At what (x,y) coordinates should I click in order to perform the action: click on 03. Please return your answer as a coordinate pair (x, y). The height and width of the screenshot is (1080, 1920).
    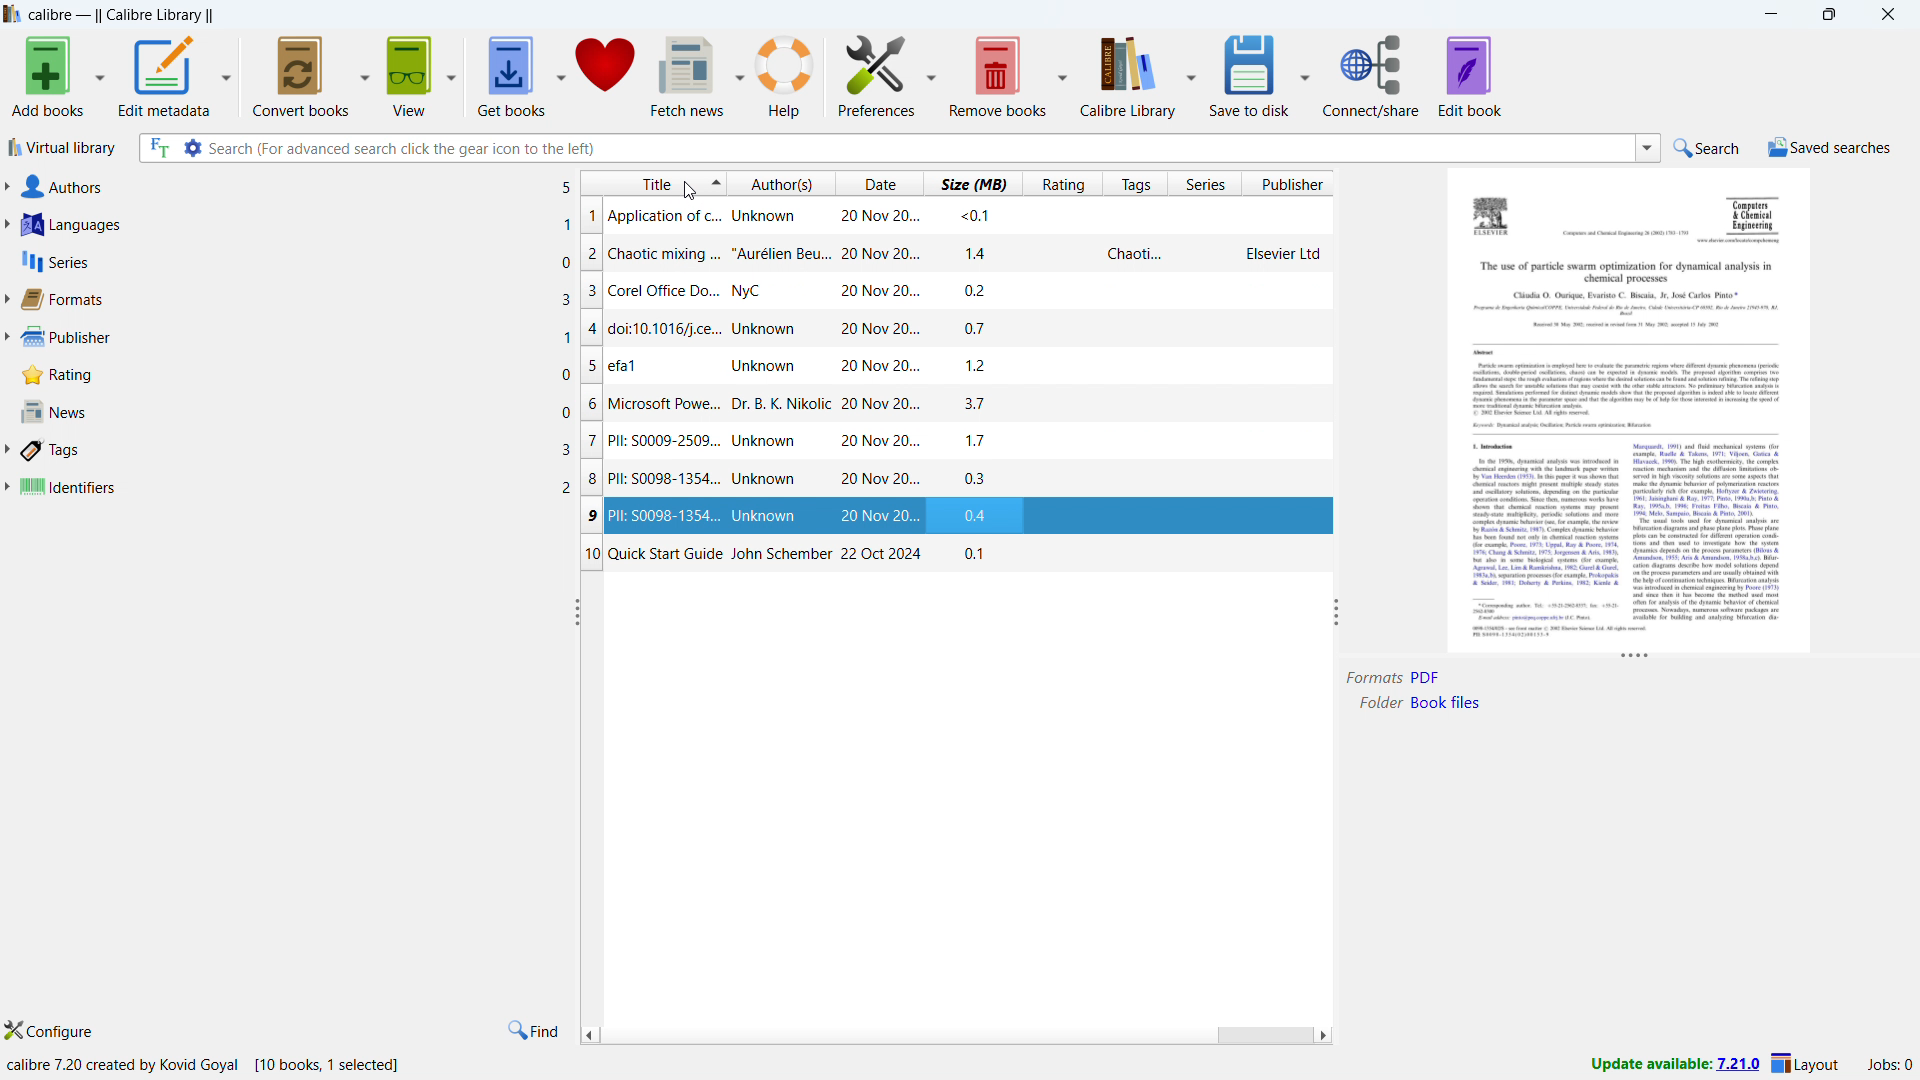
    Looking at the image, I should click on (986, 480).